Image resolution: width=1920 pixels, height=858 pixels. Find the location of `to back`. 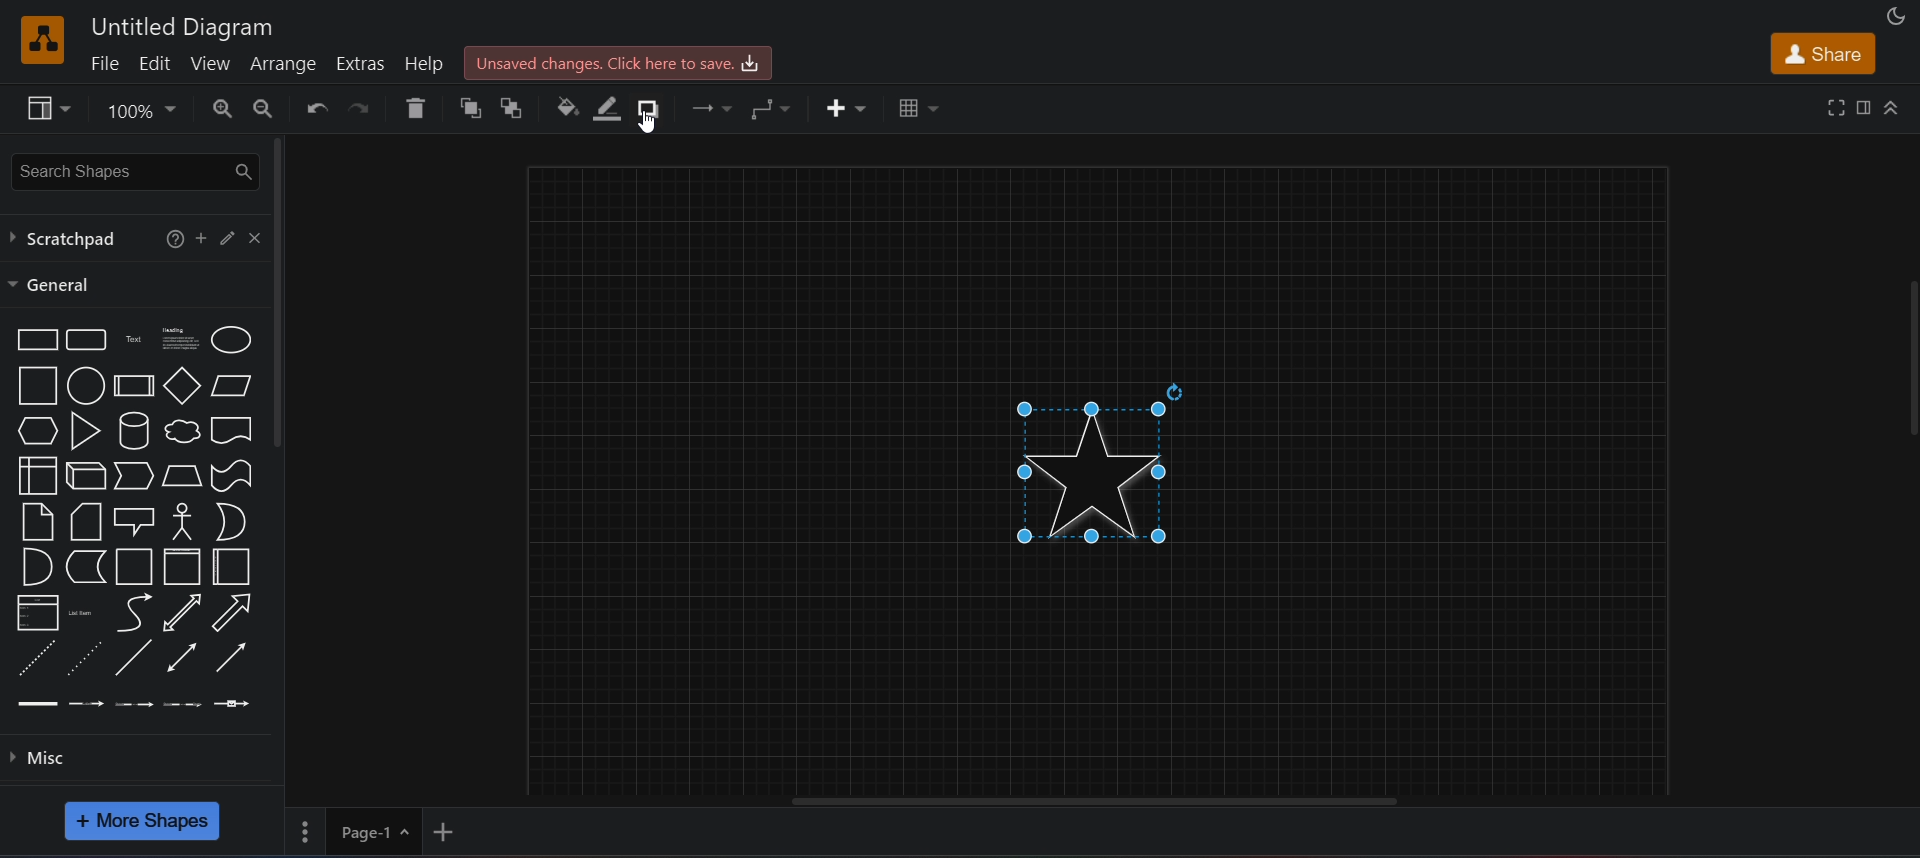

to back is located at coordinates (513, 109).